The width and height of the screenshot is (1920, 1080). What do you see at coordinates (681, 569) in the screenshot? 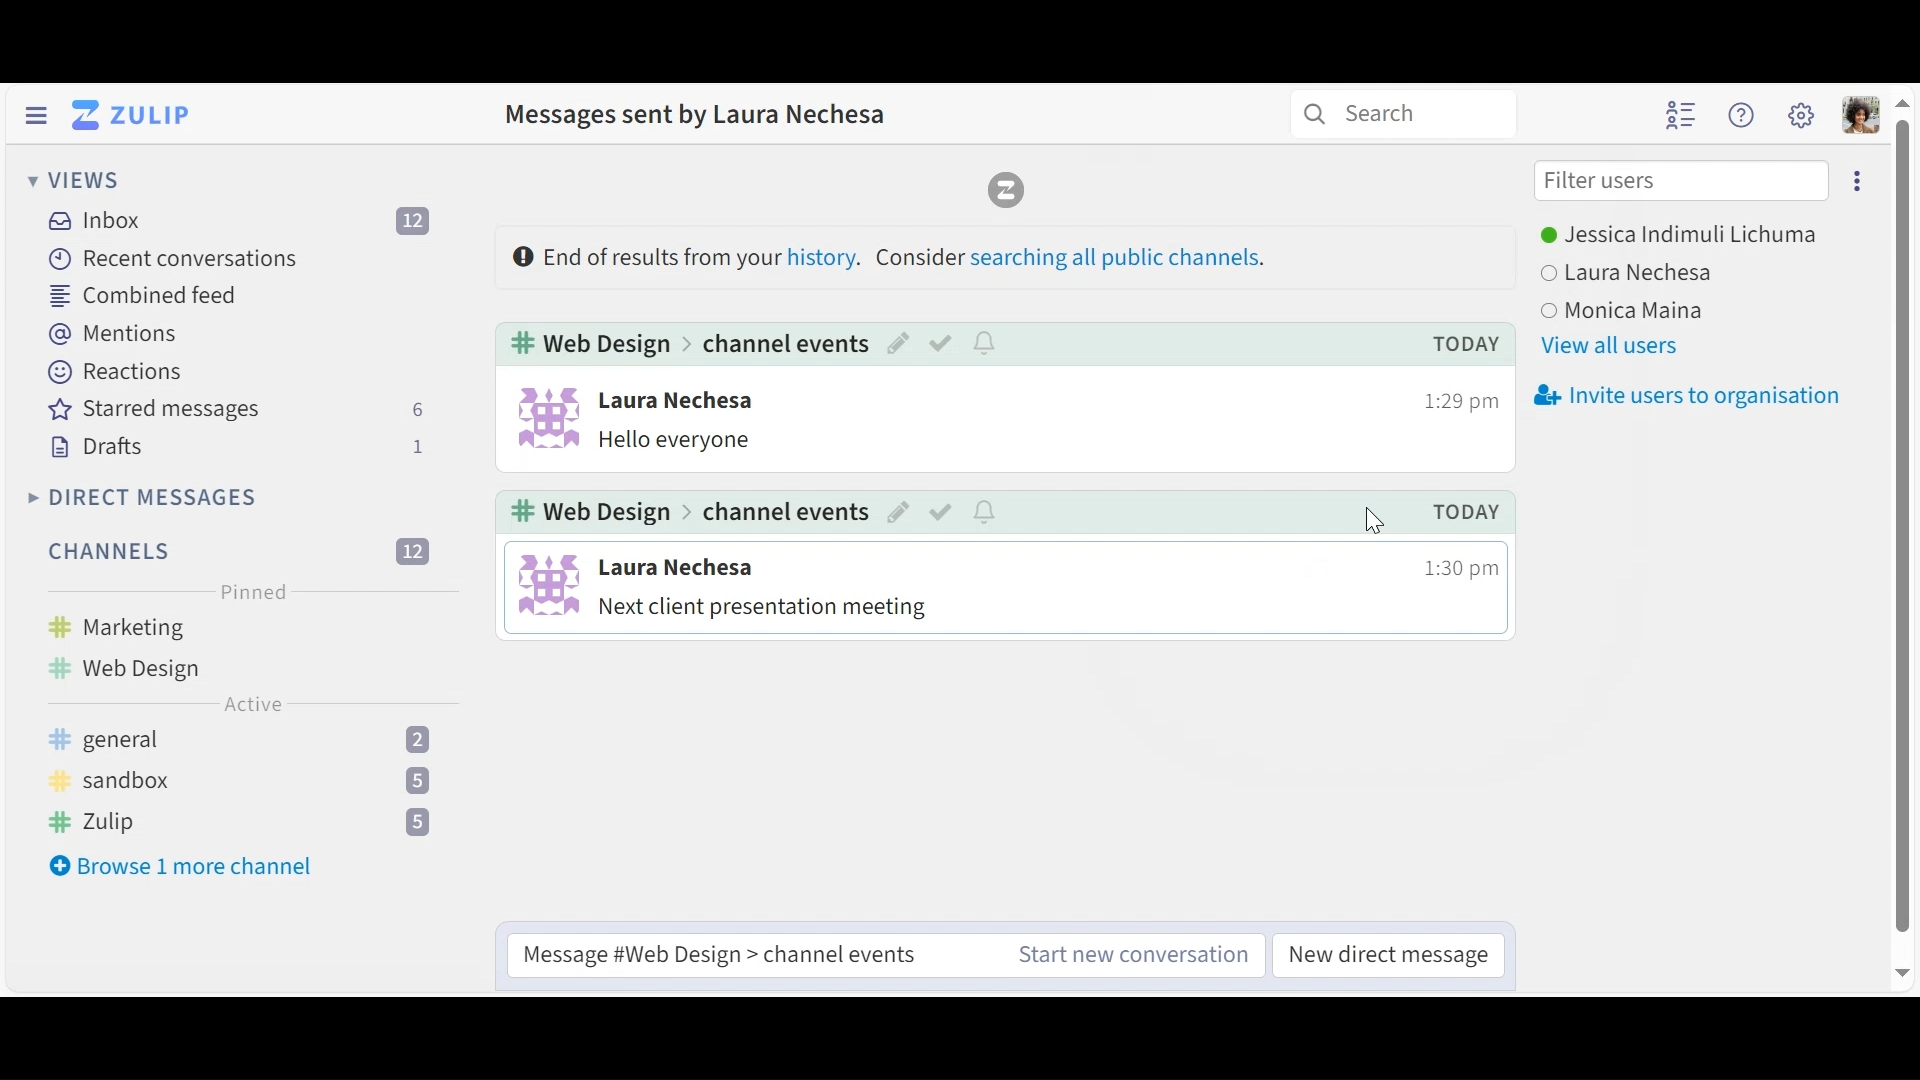
I see `user name` at bounding box center [681, 569].